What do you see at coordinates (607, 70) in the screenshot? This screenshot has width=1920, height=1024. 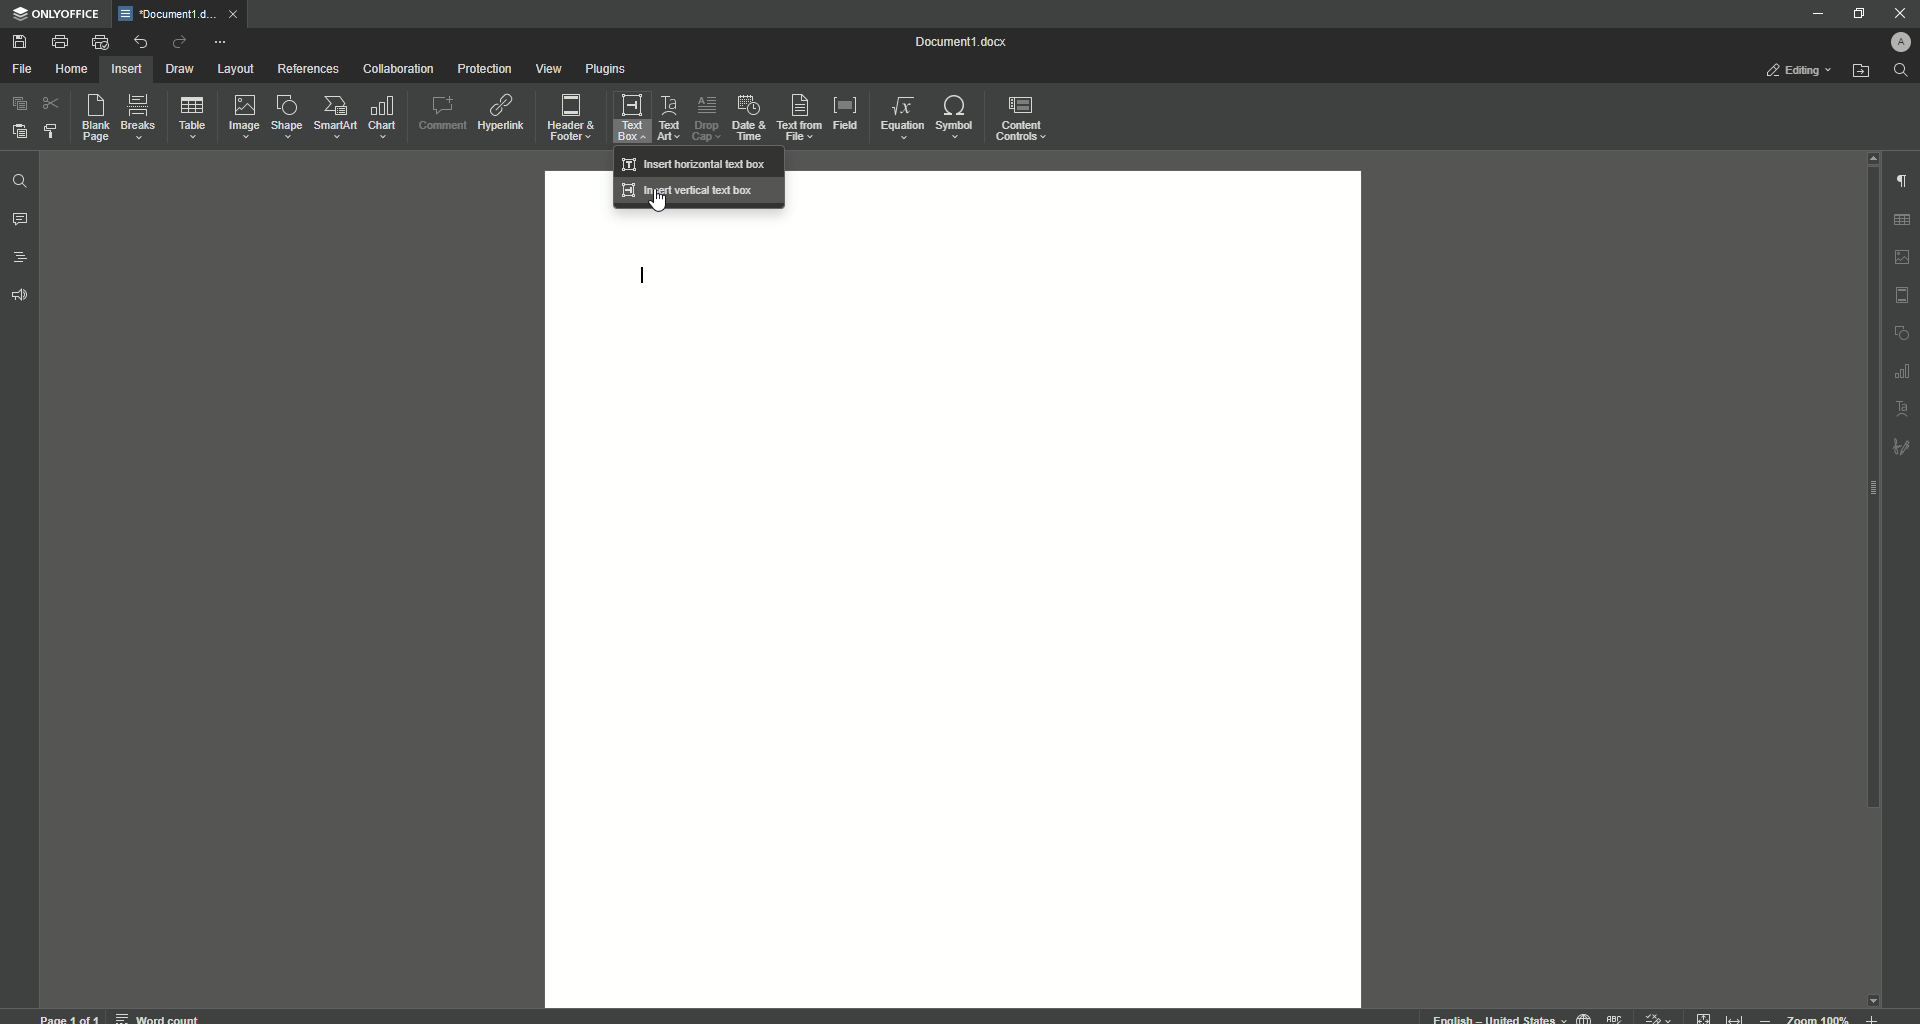 I see `Plugins` at bounding box center [607, 70].